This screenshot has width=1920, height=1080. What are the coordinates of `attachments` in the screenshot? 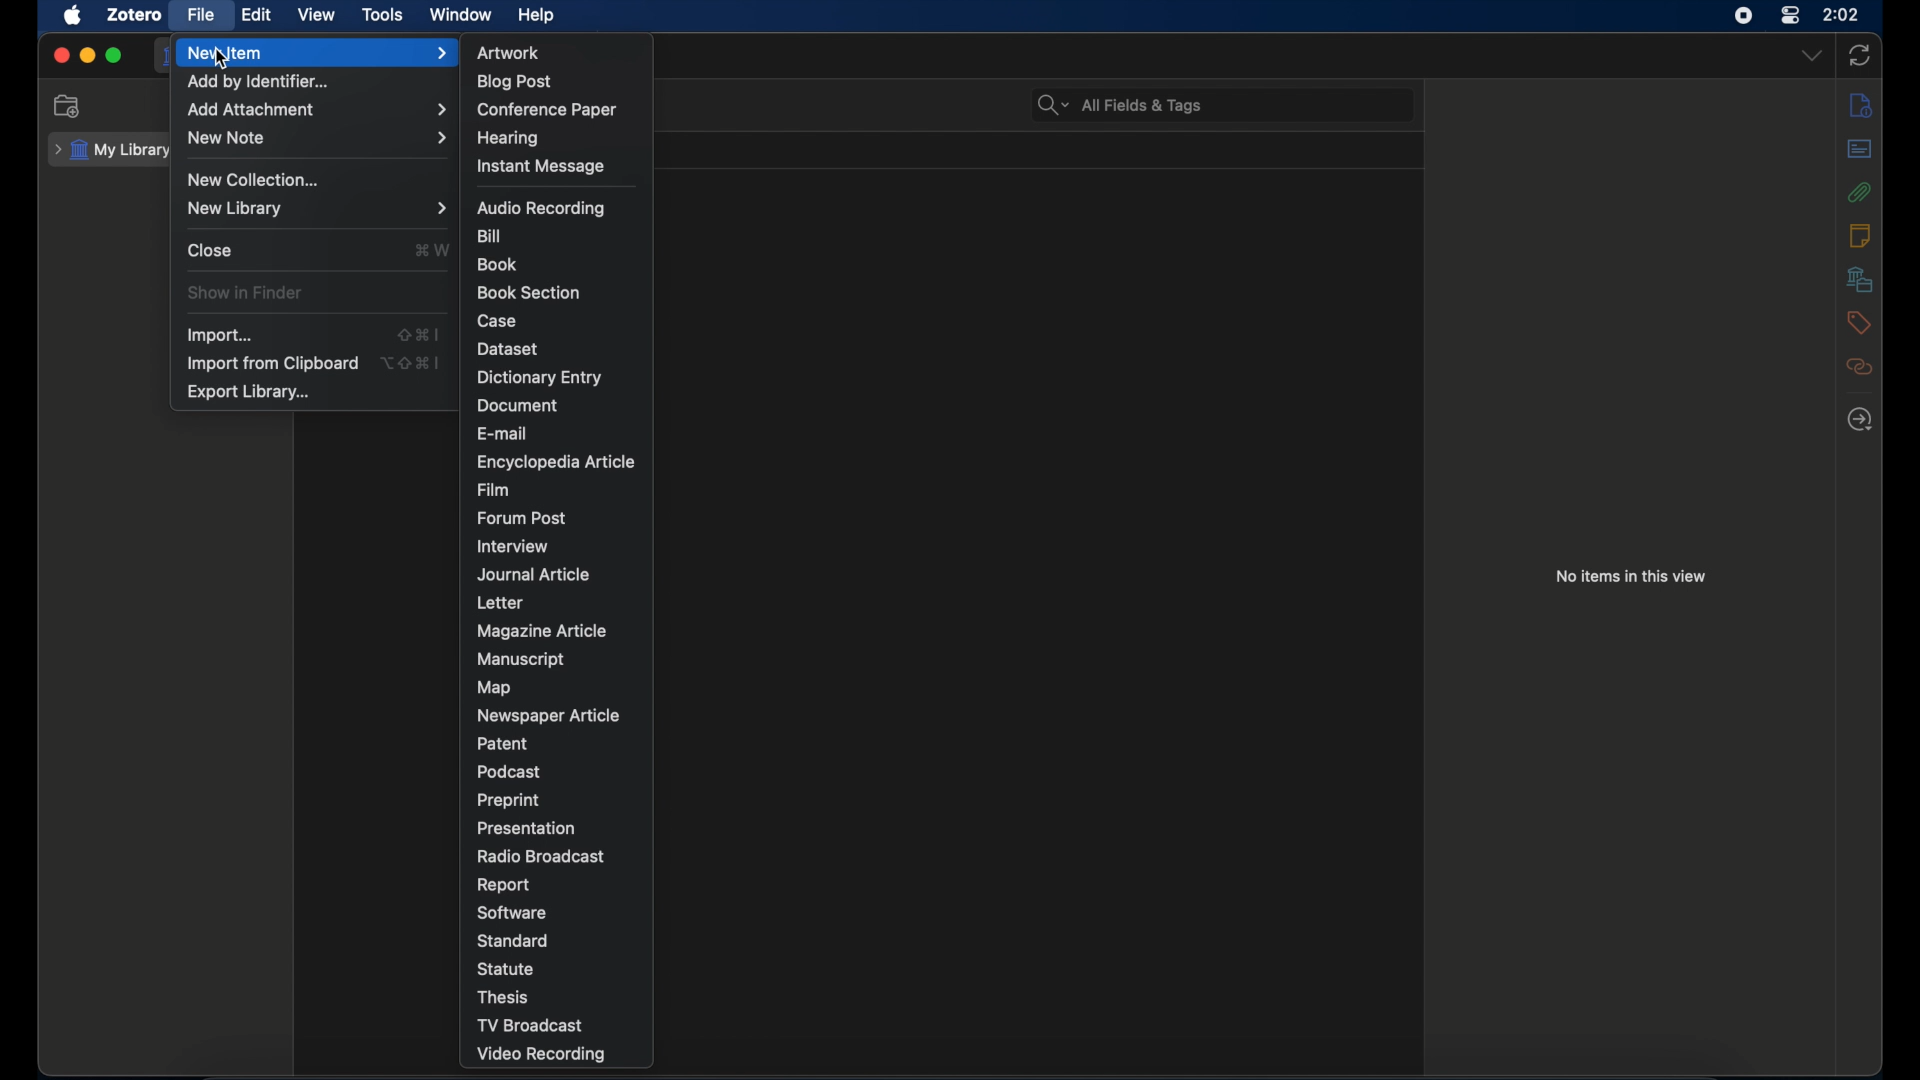 It's located at (1859, 192).